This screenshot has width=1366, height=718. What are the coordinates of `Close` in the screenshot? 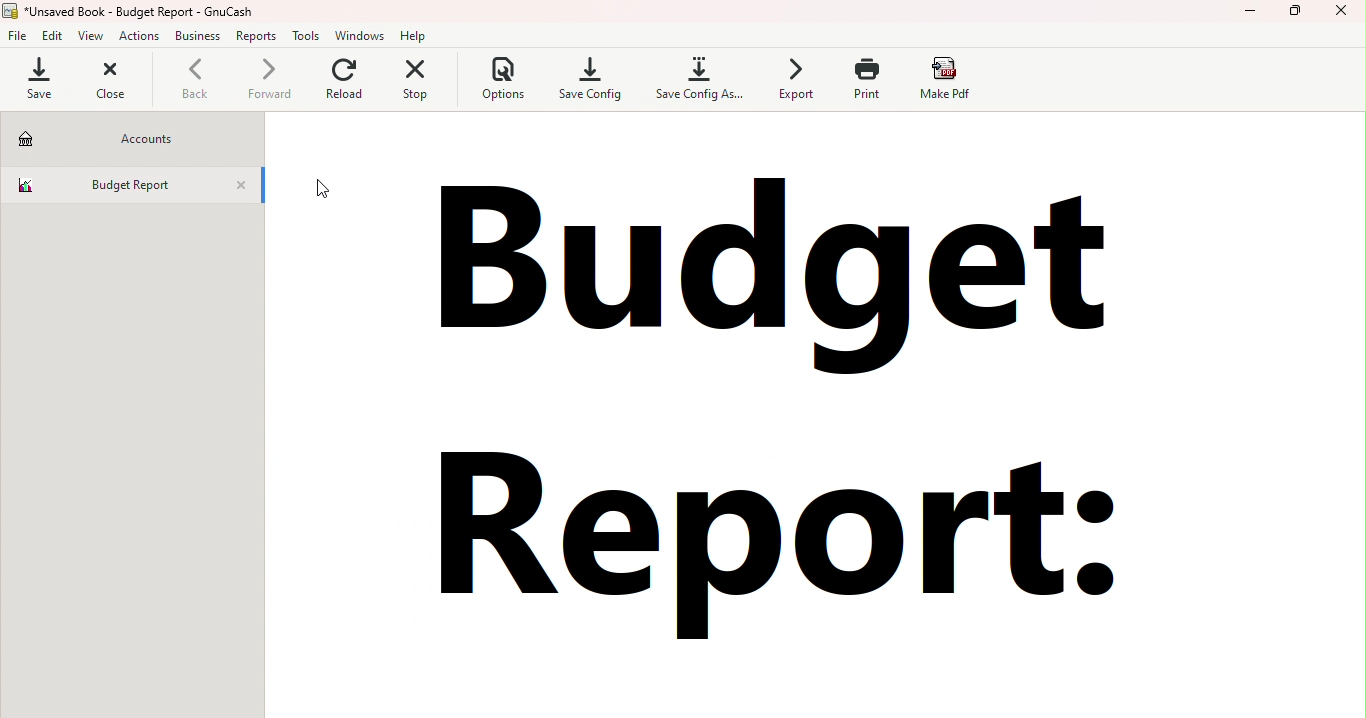 It's located at (111, 80).